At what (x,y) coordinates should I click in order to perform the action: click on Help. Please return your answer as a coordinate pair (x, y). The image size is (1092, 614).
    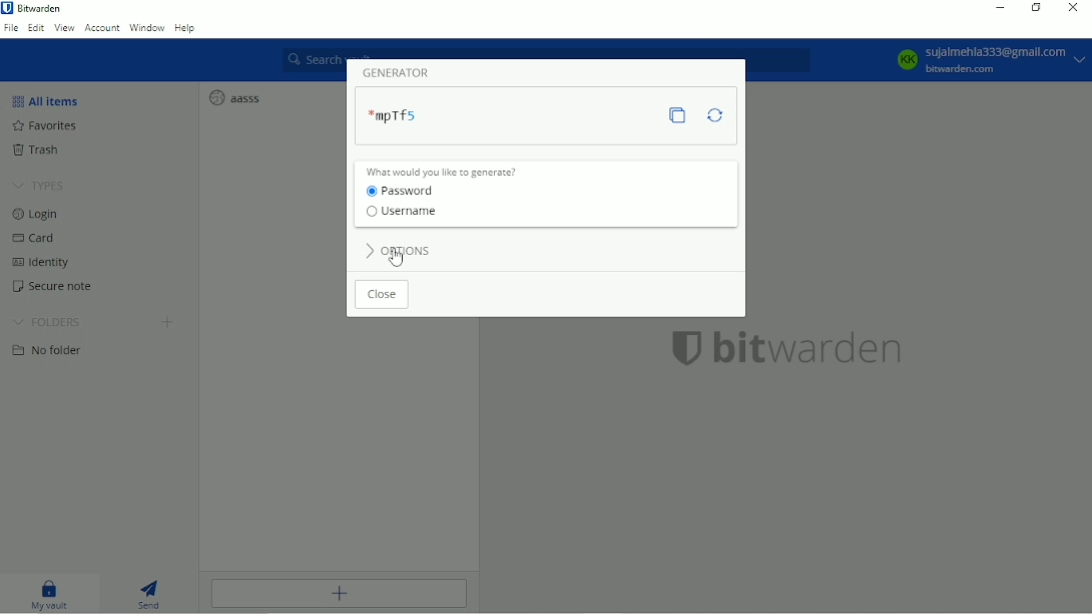
    Looking at the image, I should click on (187, 29).